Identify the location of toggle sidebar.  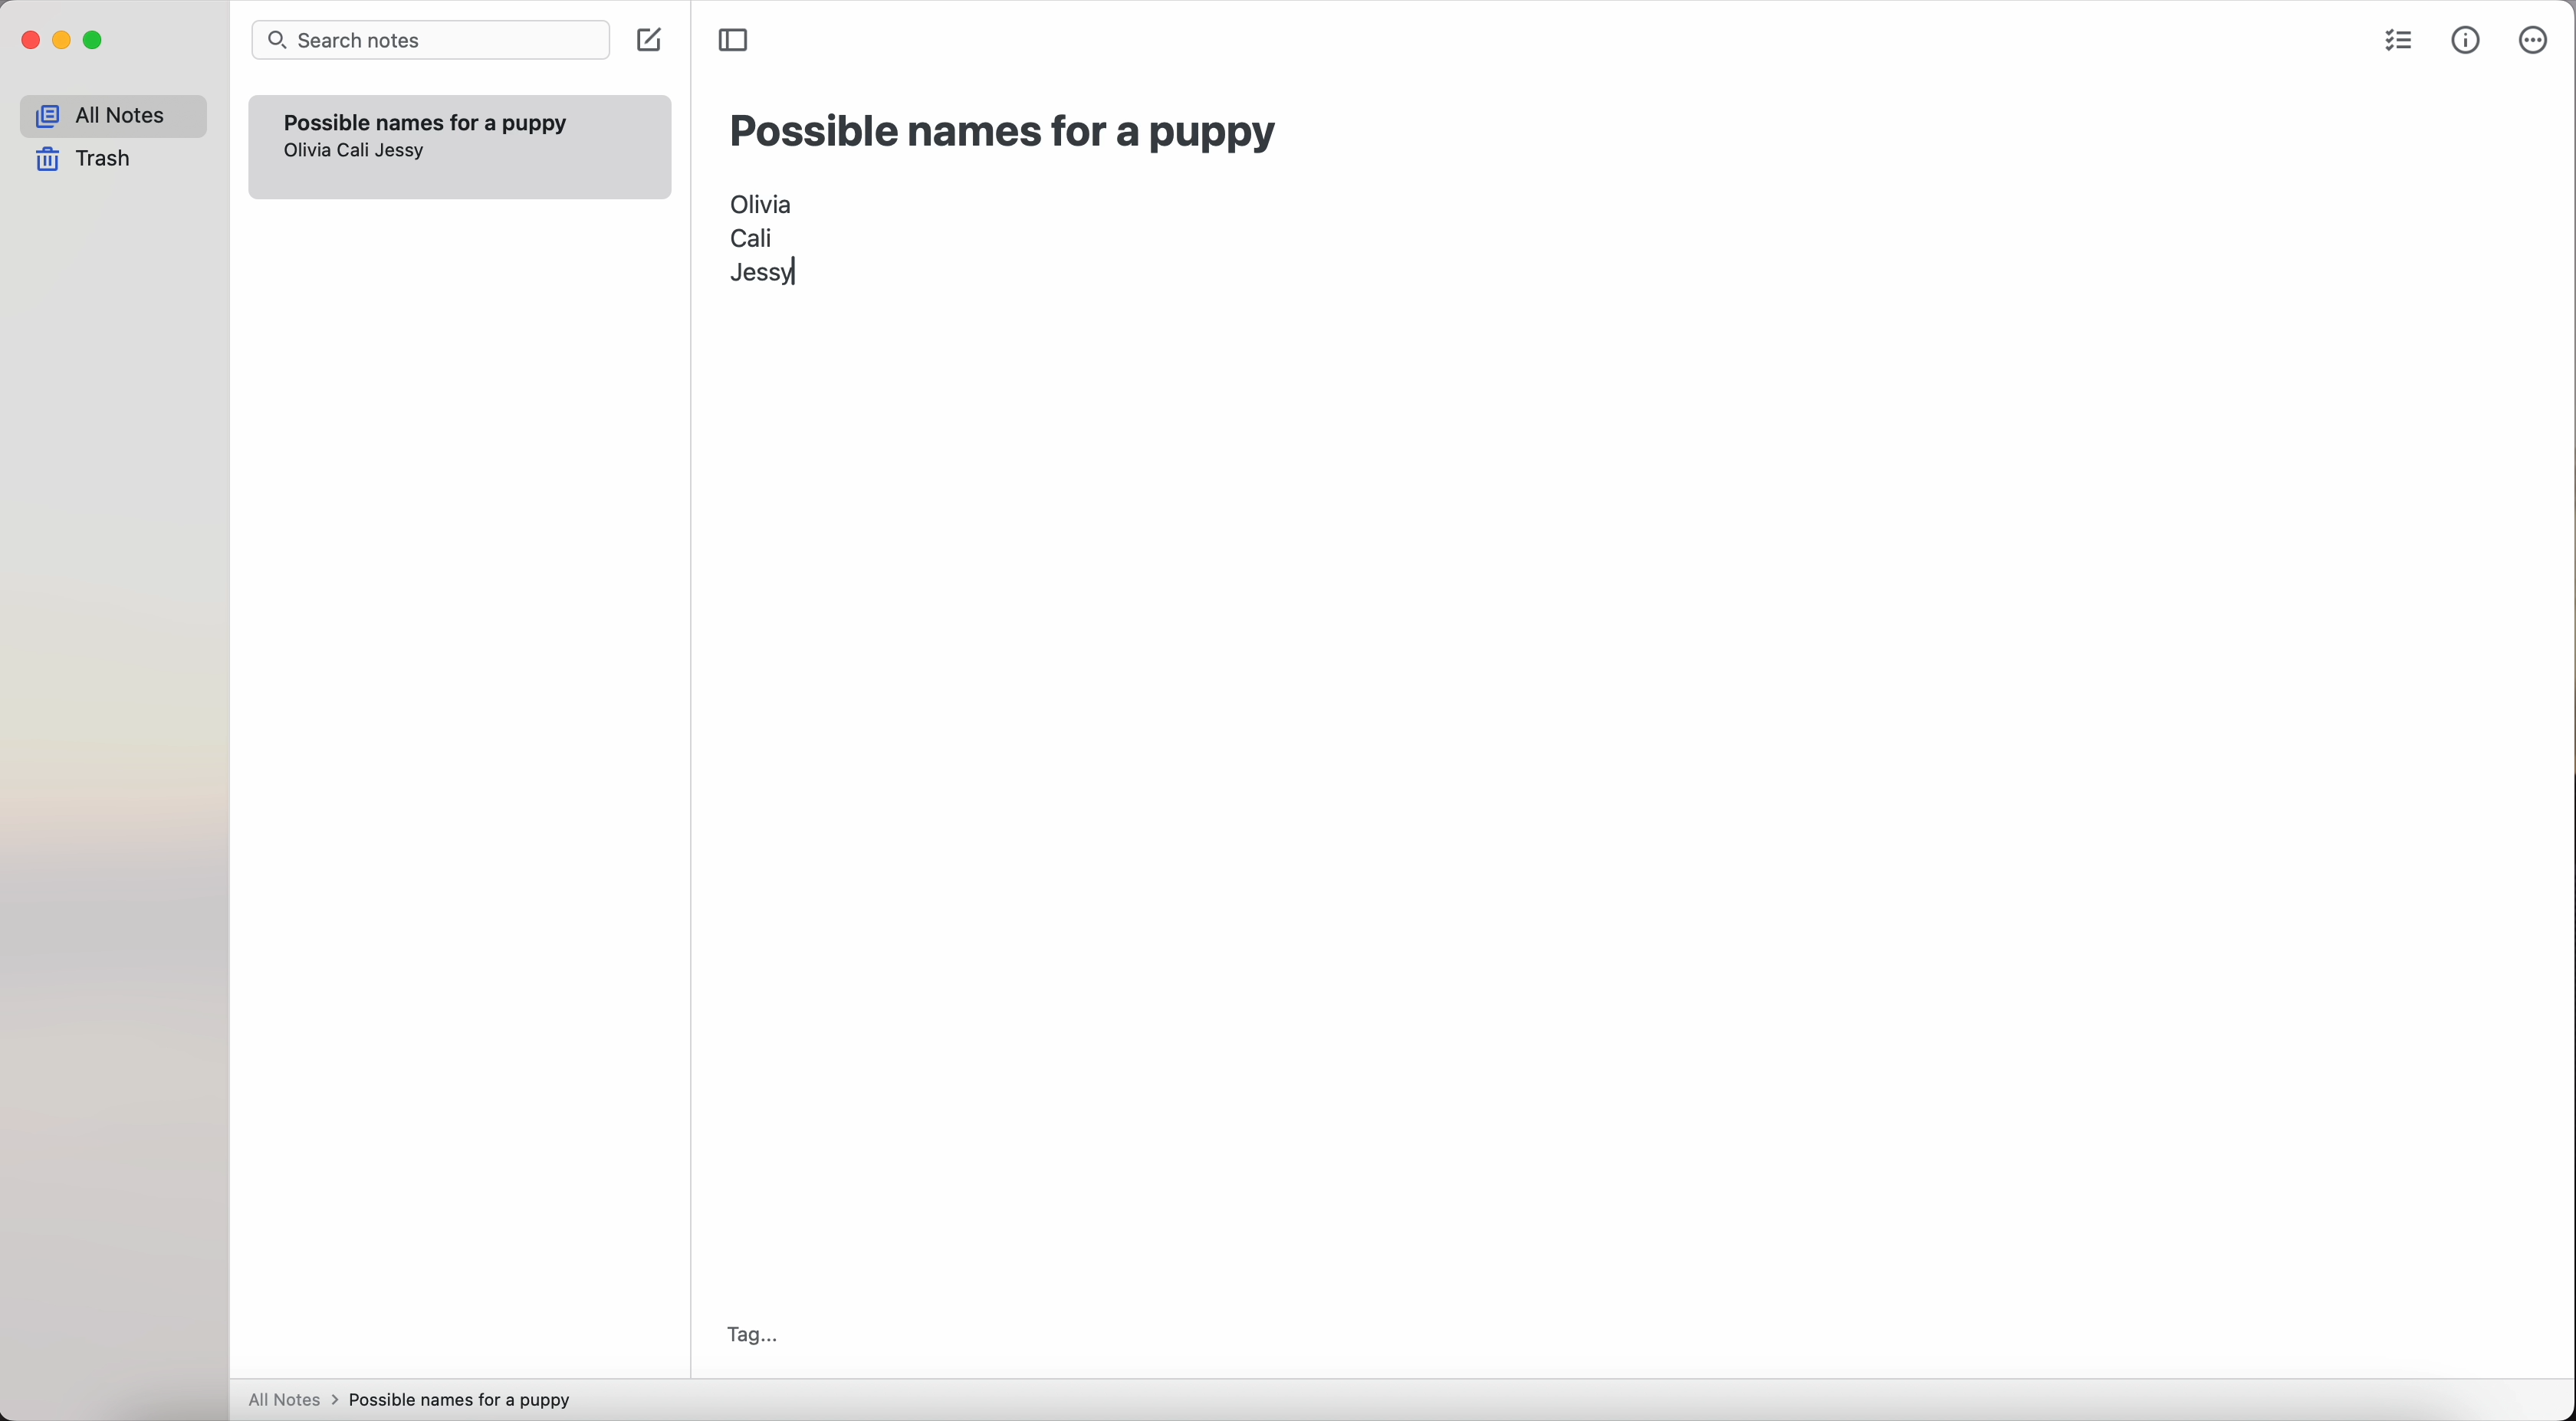
(736, 38).